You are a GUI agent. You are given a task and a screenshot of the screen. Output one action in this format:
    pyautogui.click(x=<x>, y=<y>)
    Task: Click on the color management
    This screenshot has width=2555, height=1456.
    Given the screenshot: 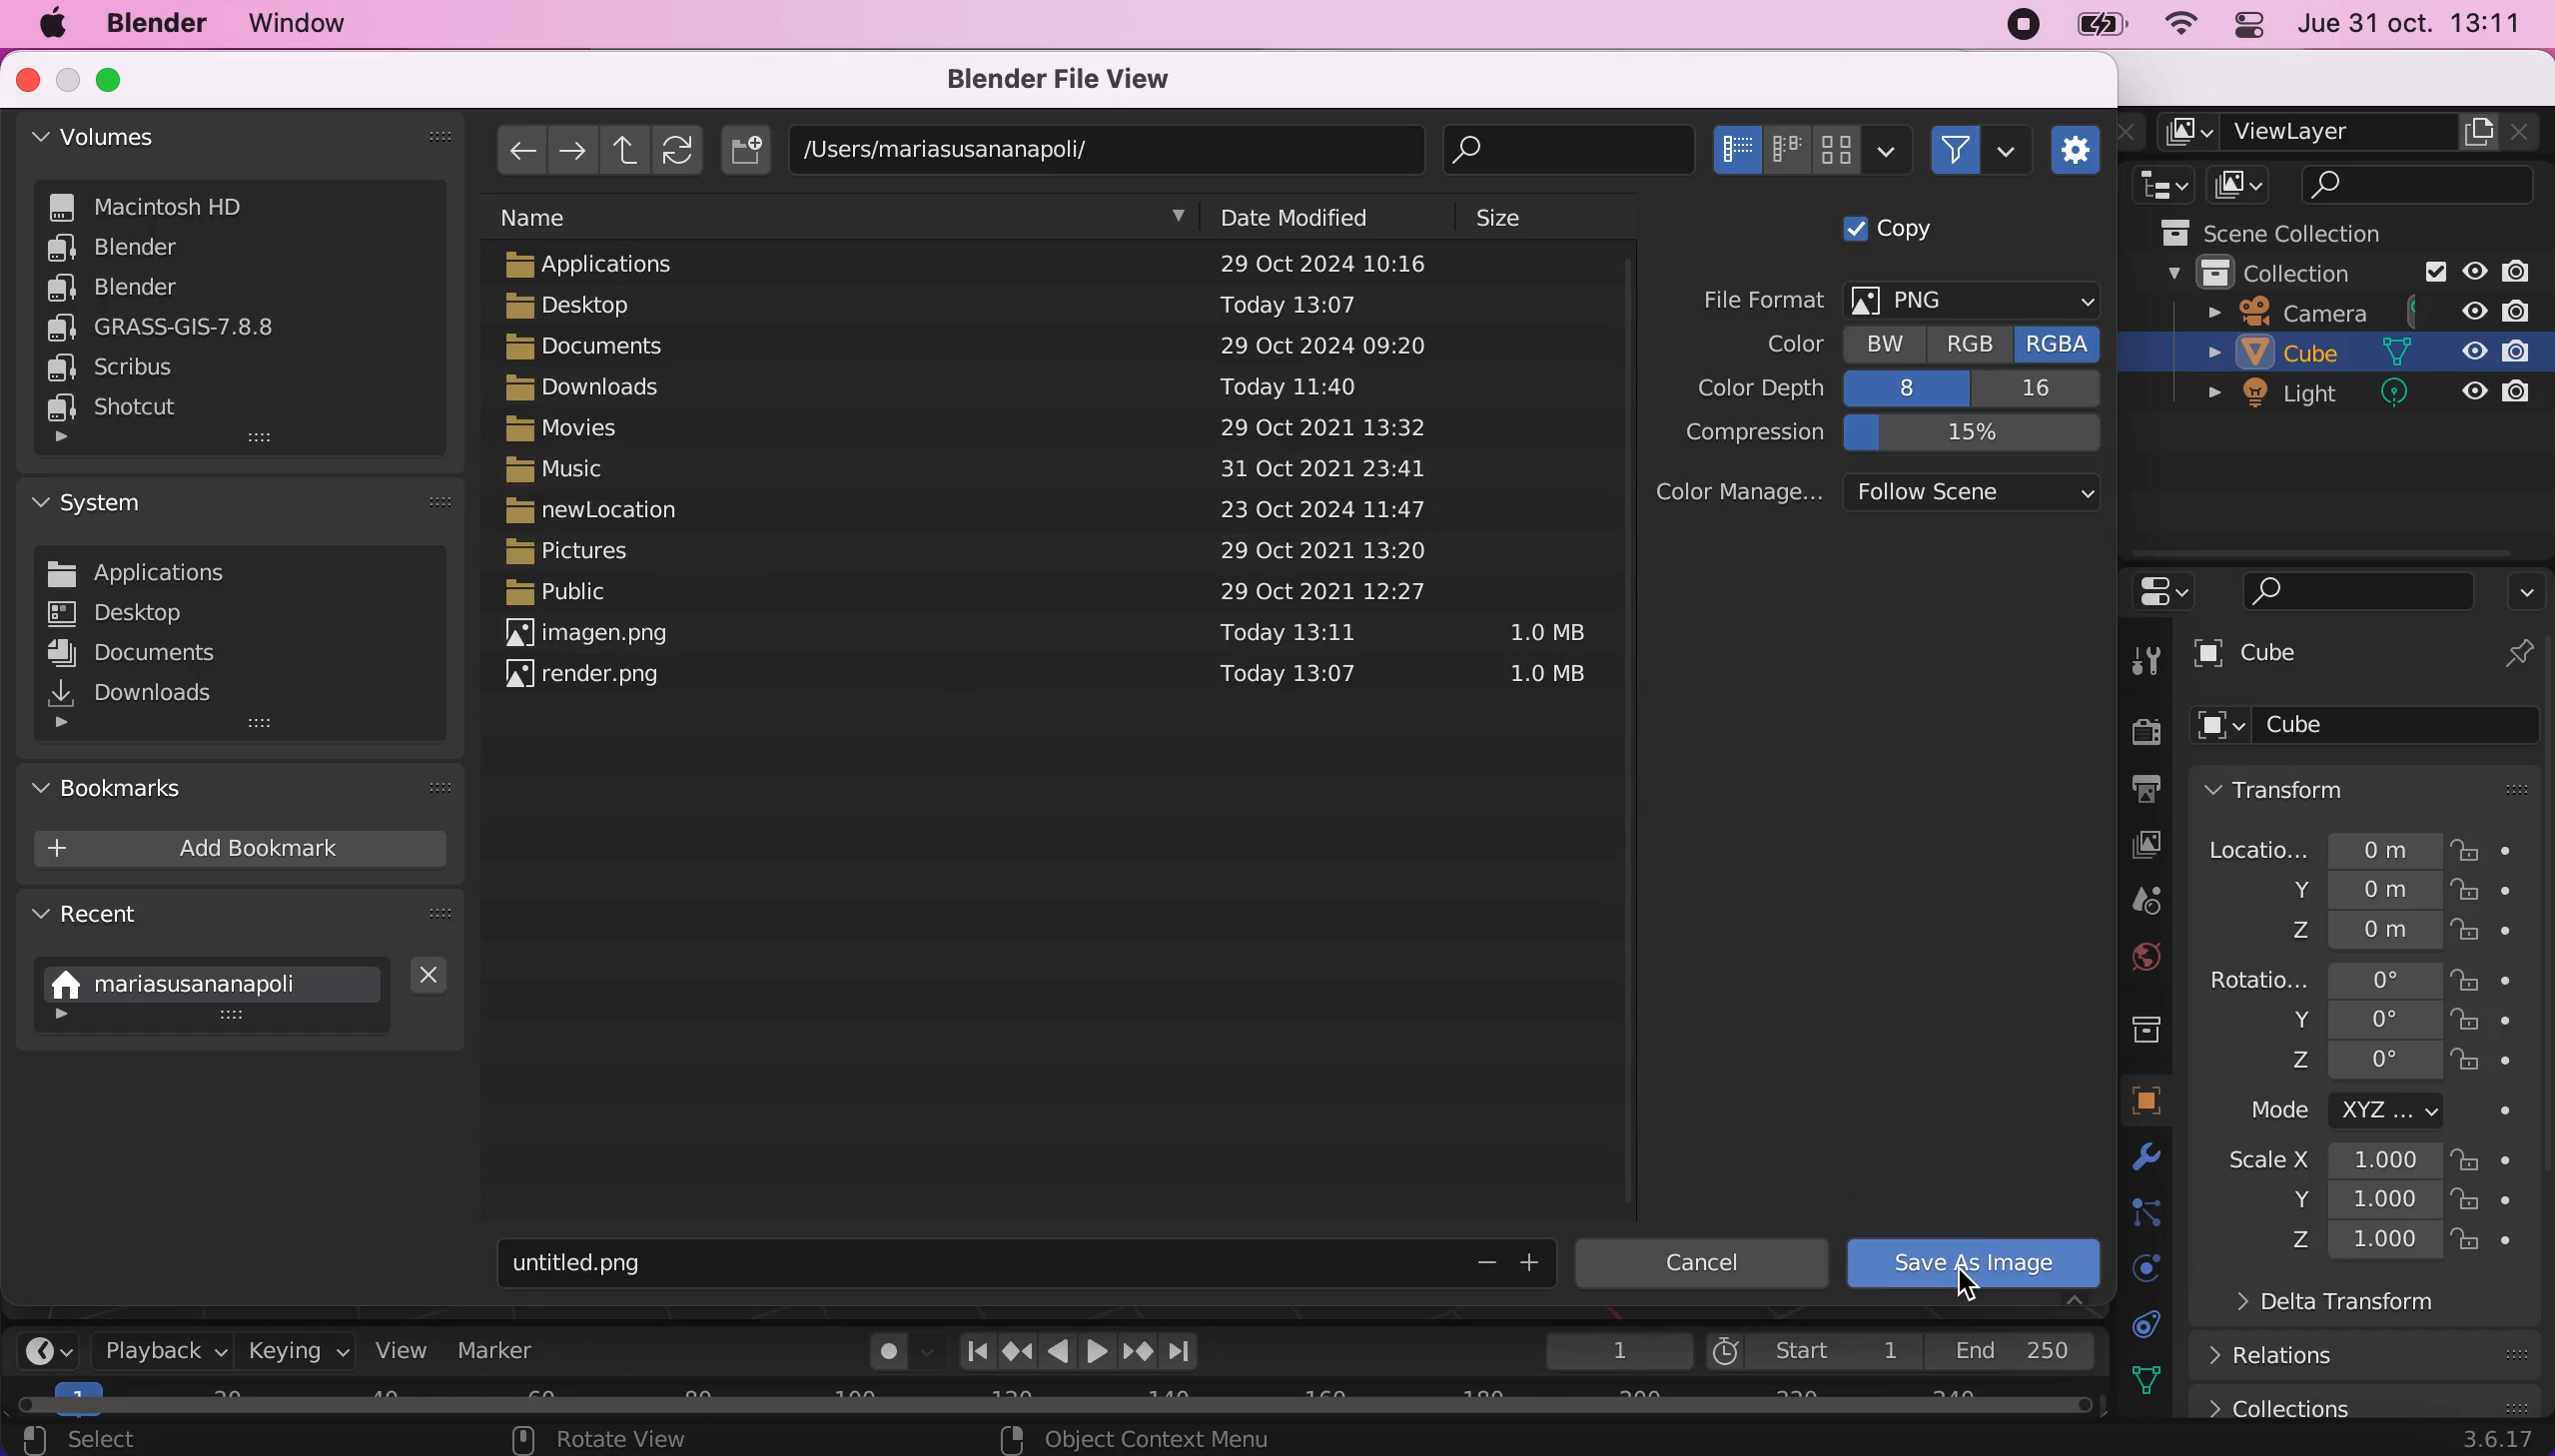 What is the action you would take?
    pyautogui.click(x=1876, y=498)
    